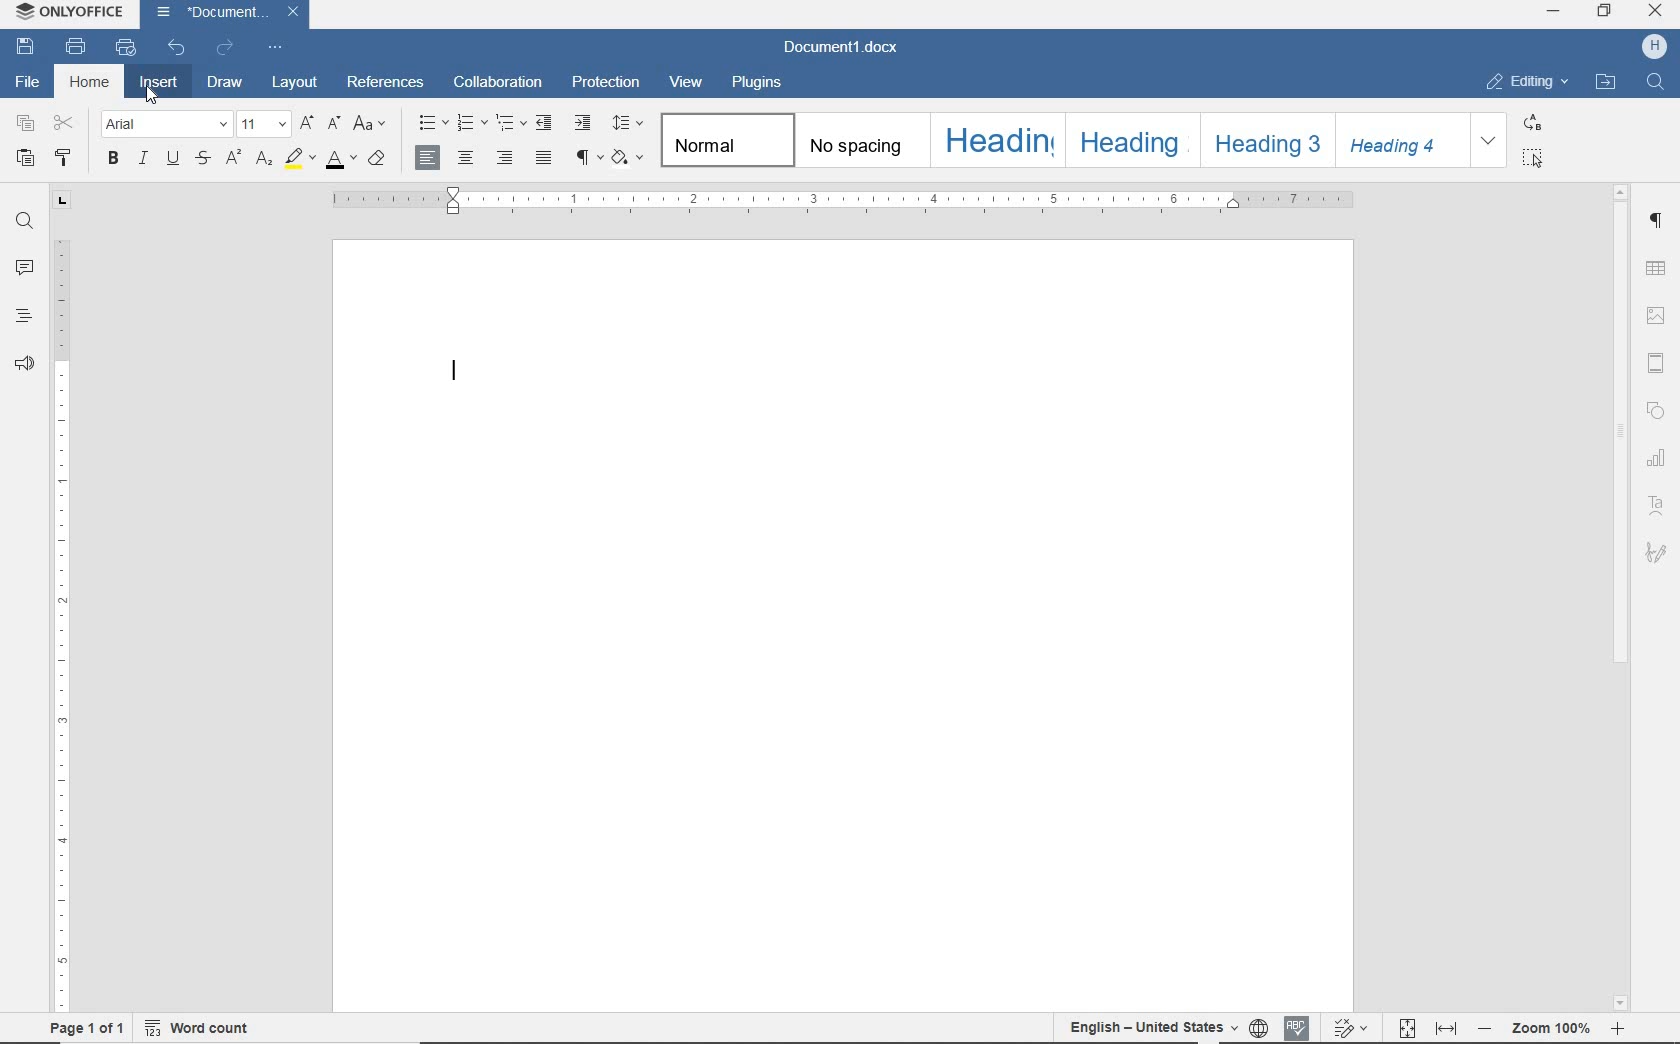 The width and height of the screenshot is (1680, 1044). Describe the element at coordinates (1659, 223) in the screenshot. I see `paragraph settings` at that location.